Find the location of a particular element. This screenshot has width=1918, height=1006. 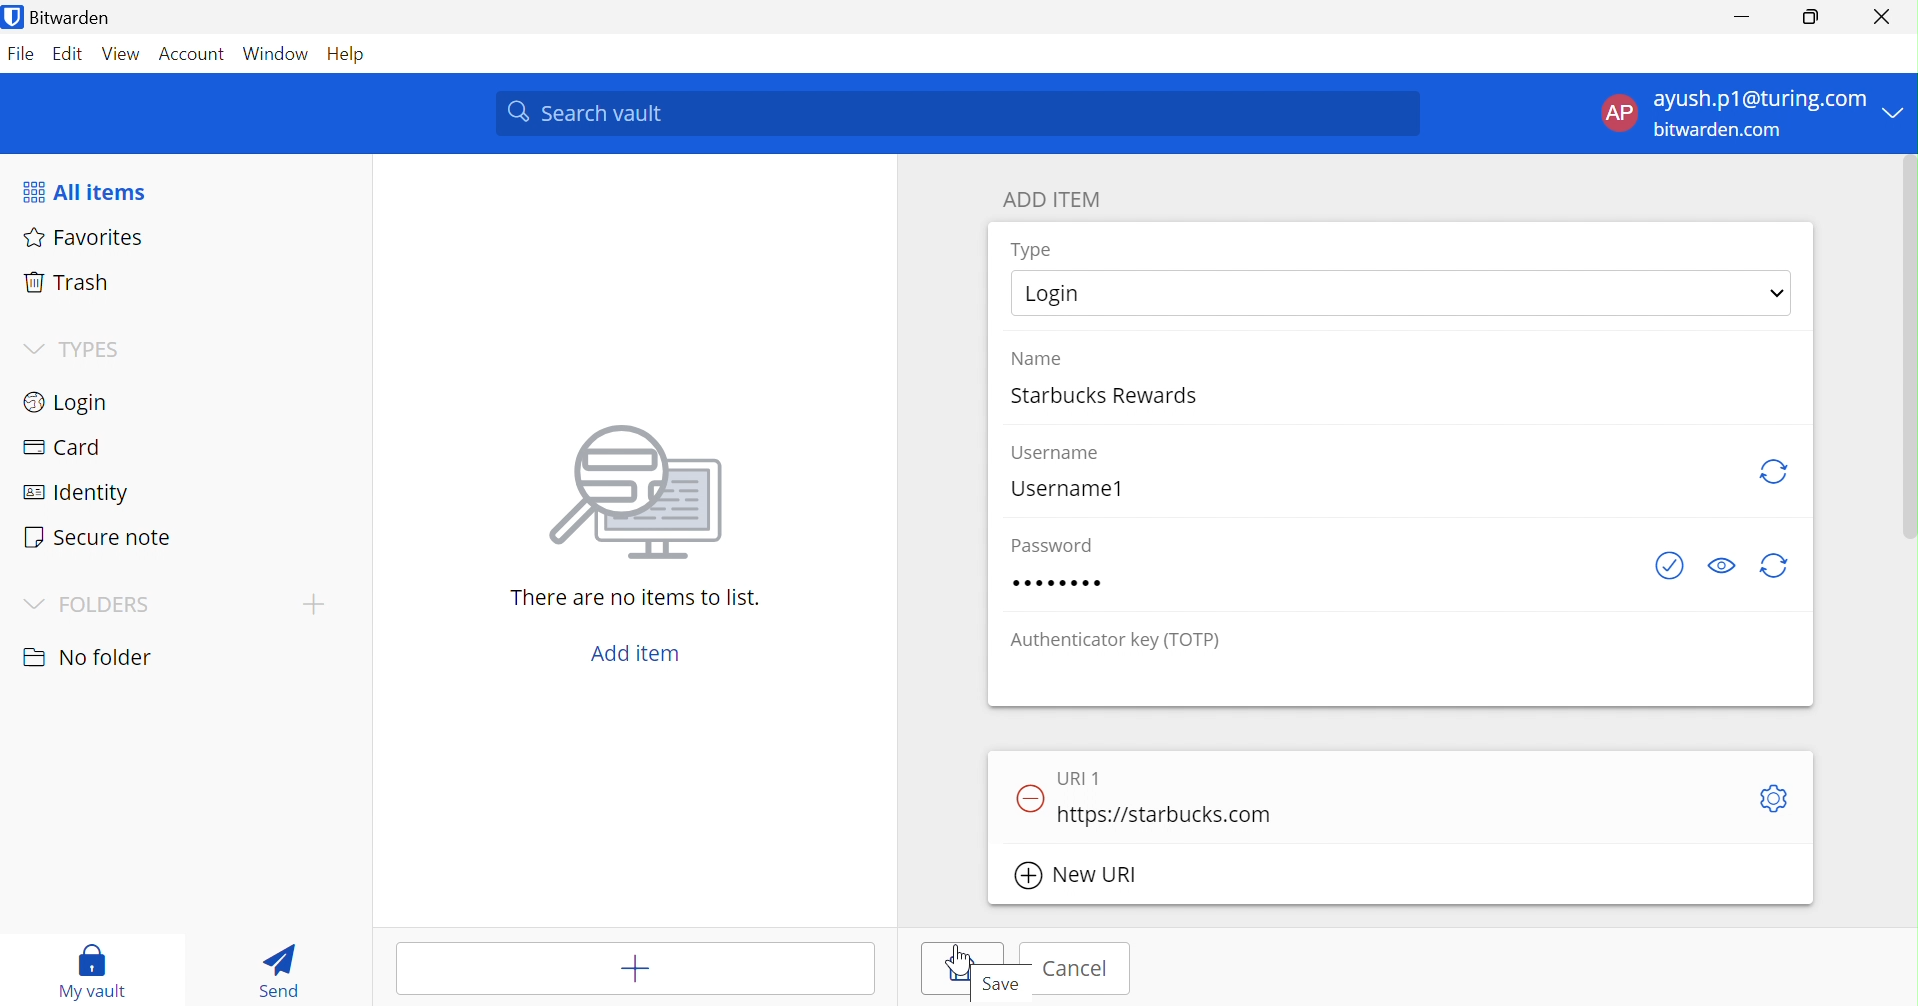

Trash is located at coordinates (65, 285).